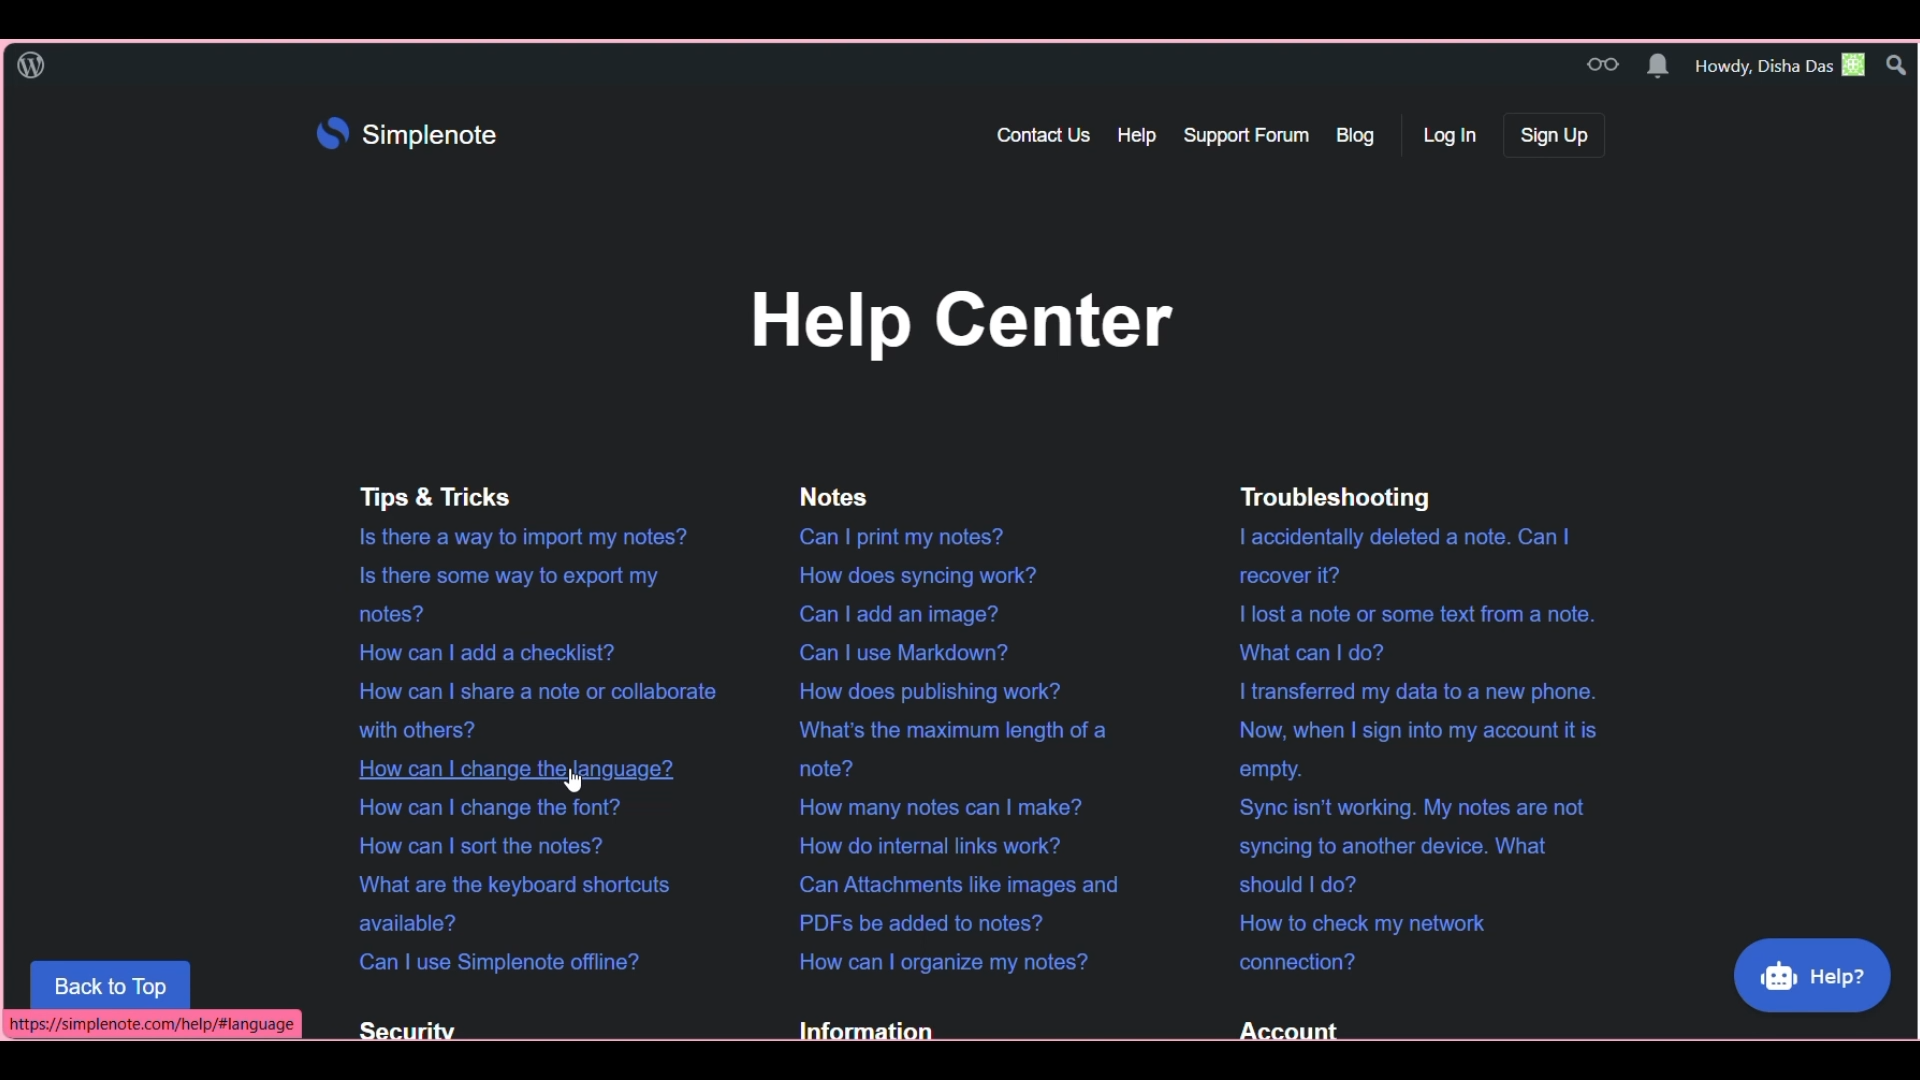 The height and width of the screenshot is (1080, 1920). I want to click on Troubleshooting, so click(1330, 497).